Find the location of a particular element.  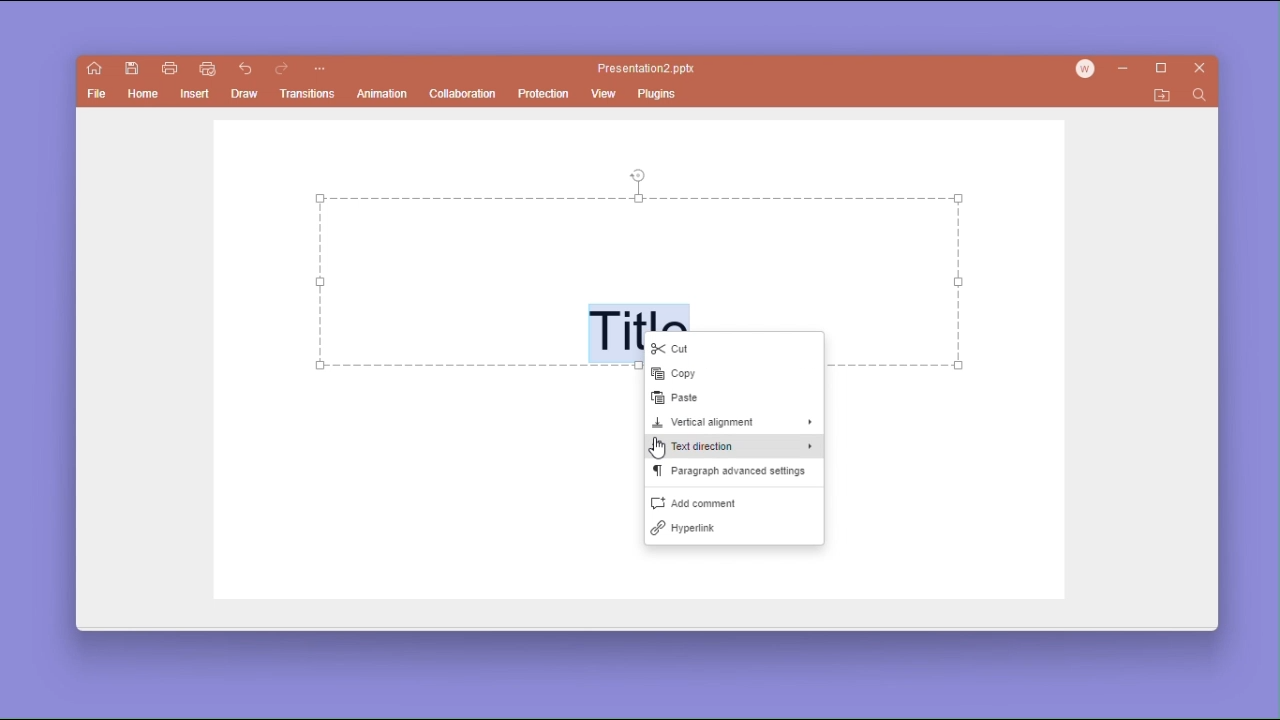

view is located at coordinates (604, 95).